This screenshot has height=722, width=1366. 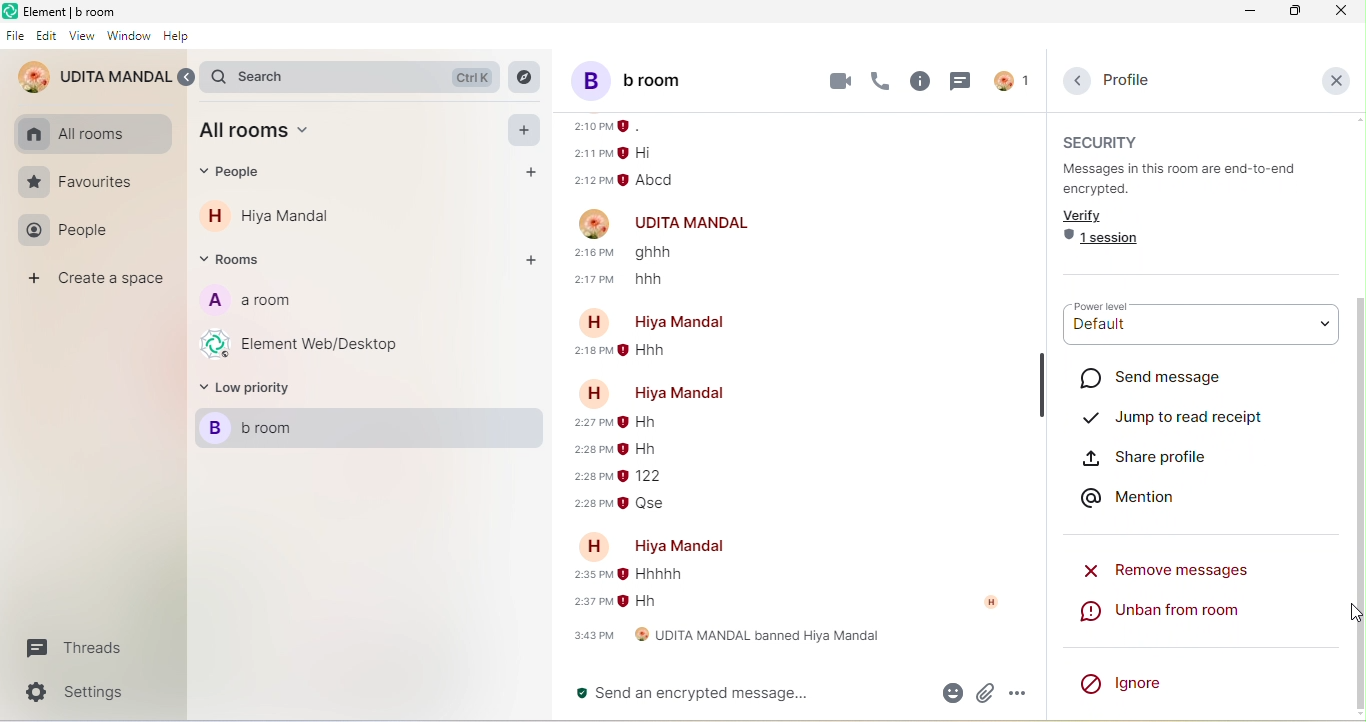 What do you see at coordinates (70, 651) in the screenshot?
I see `threads` at bounding box center [70, 651].